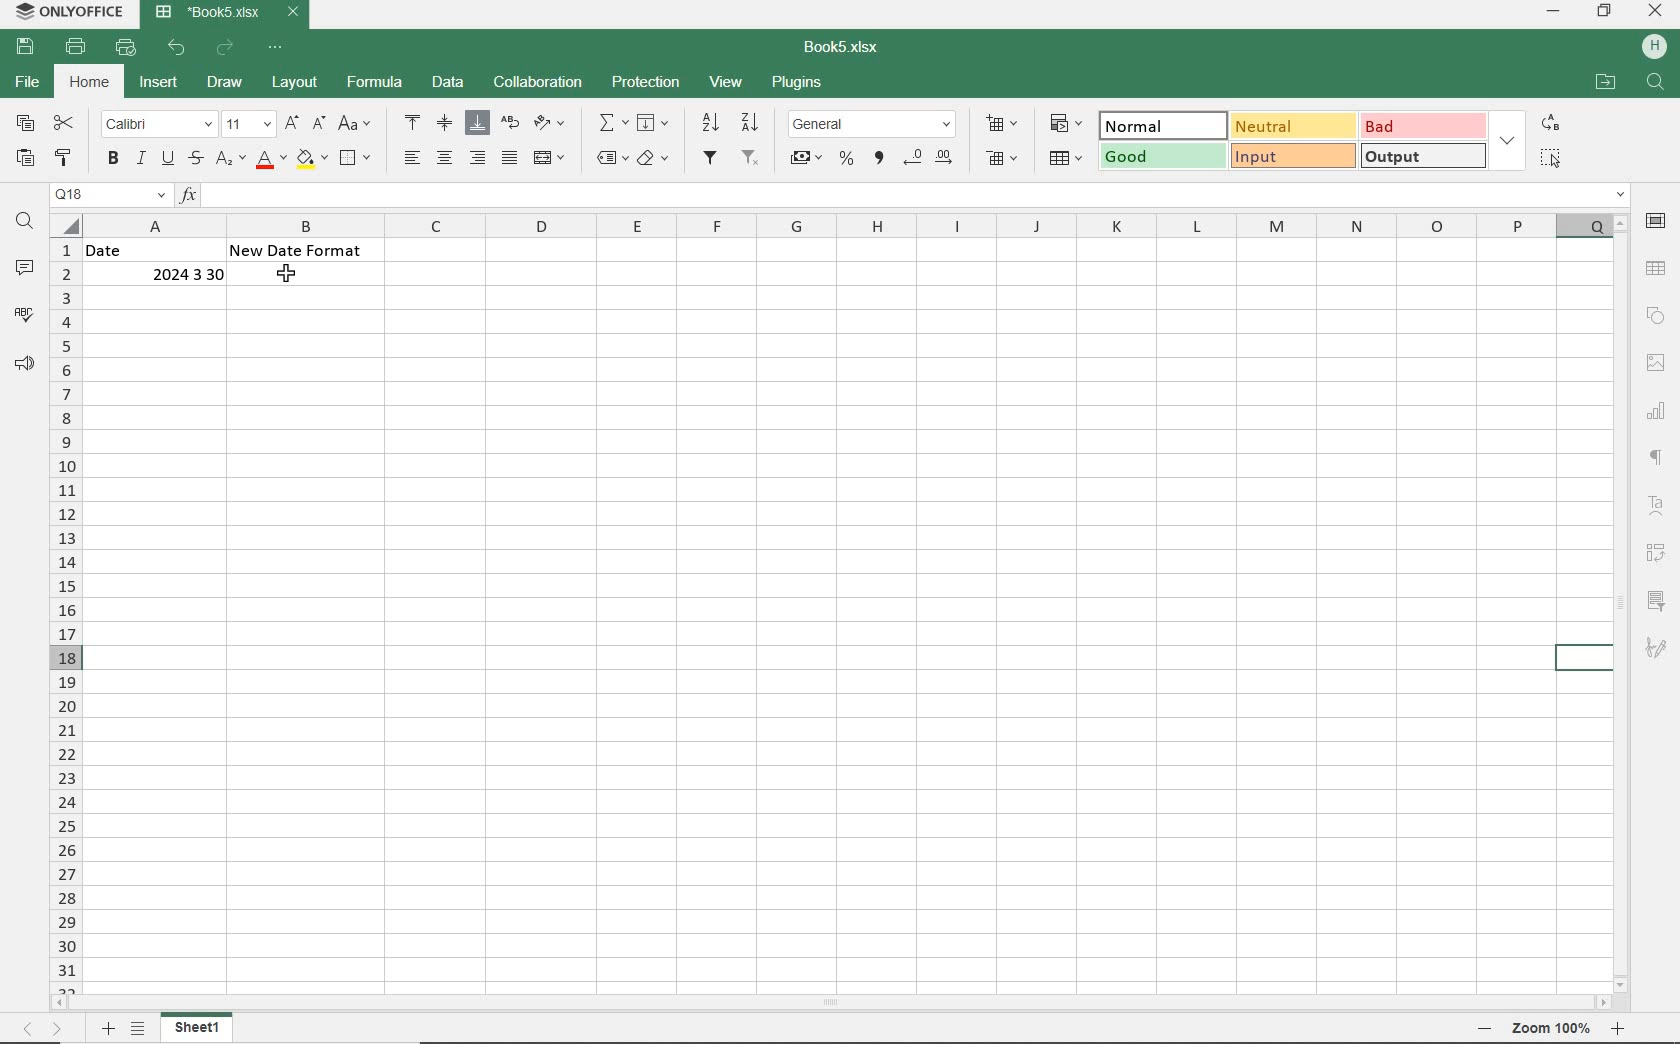 The width and height of the screenshot is (1680, 1044). I want to click on INSERT CELLS, so click(1002, 125).